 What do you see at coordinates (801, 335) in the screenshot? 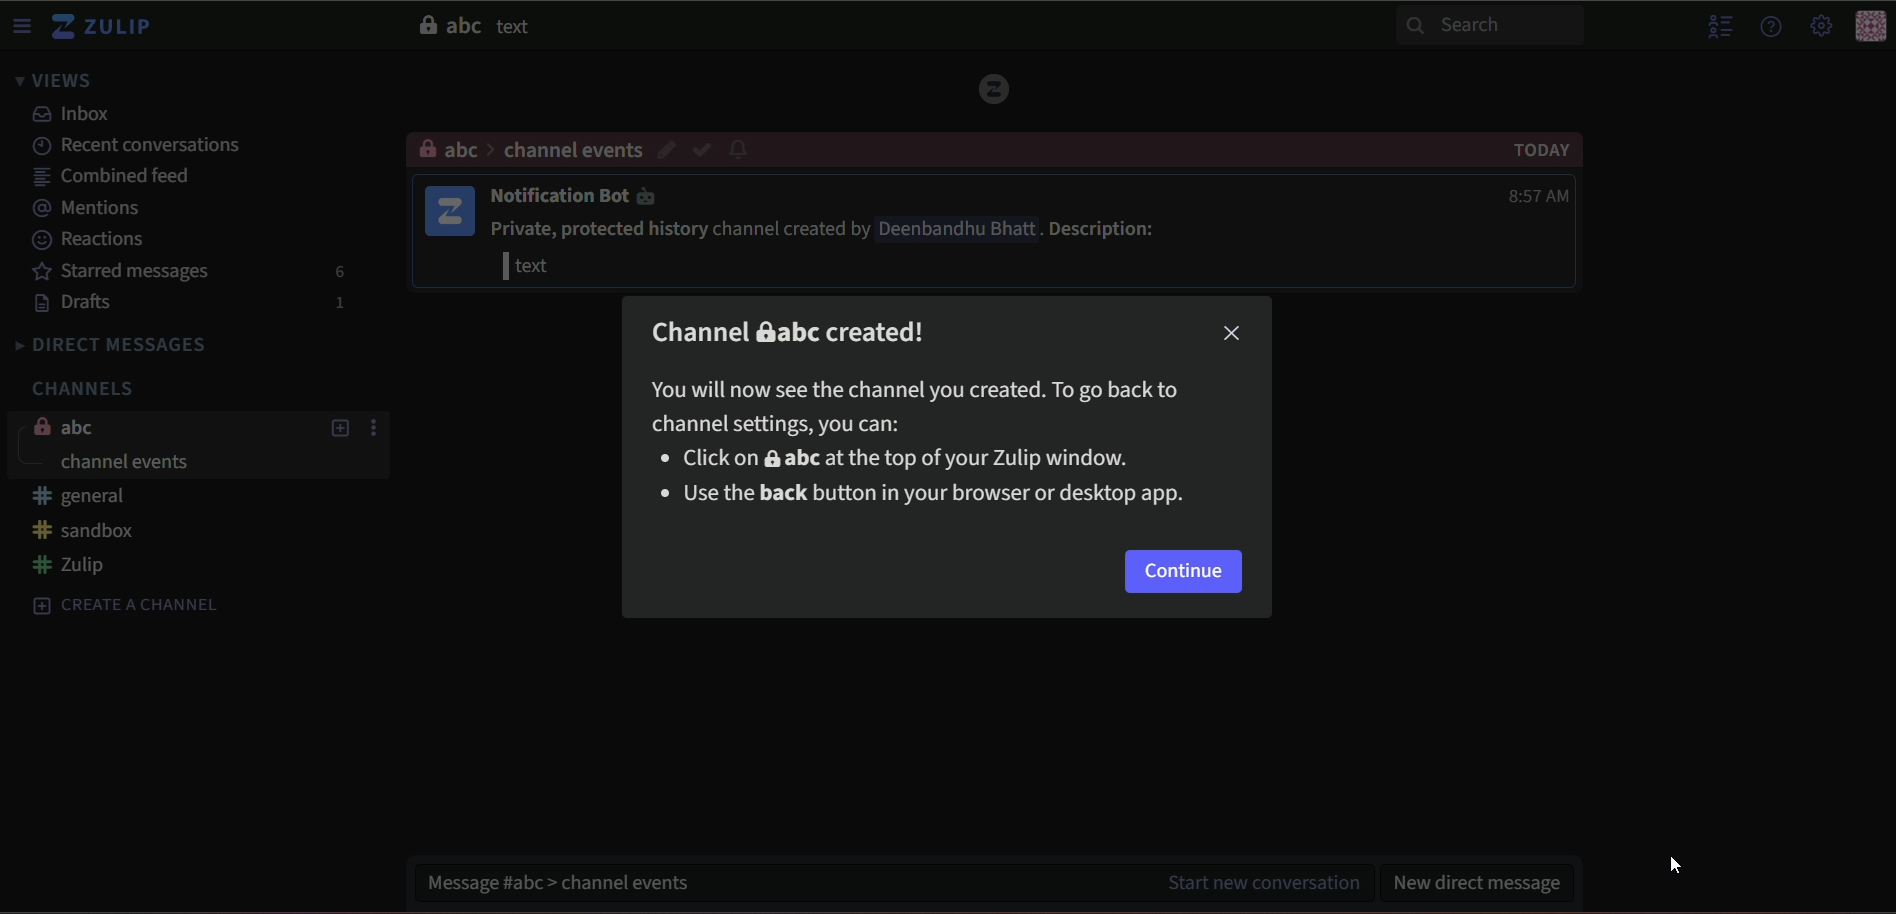
I see `Channel &abc created!` at bounding box center [801, 335].